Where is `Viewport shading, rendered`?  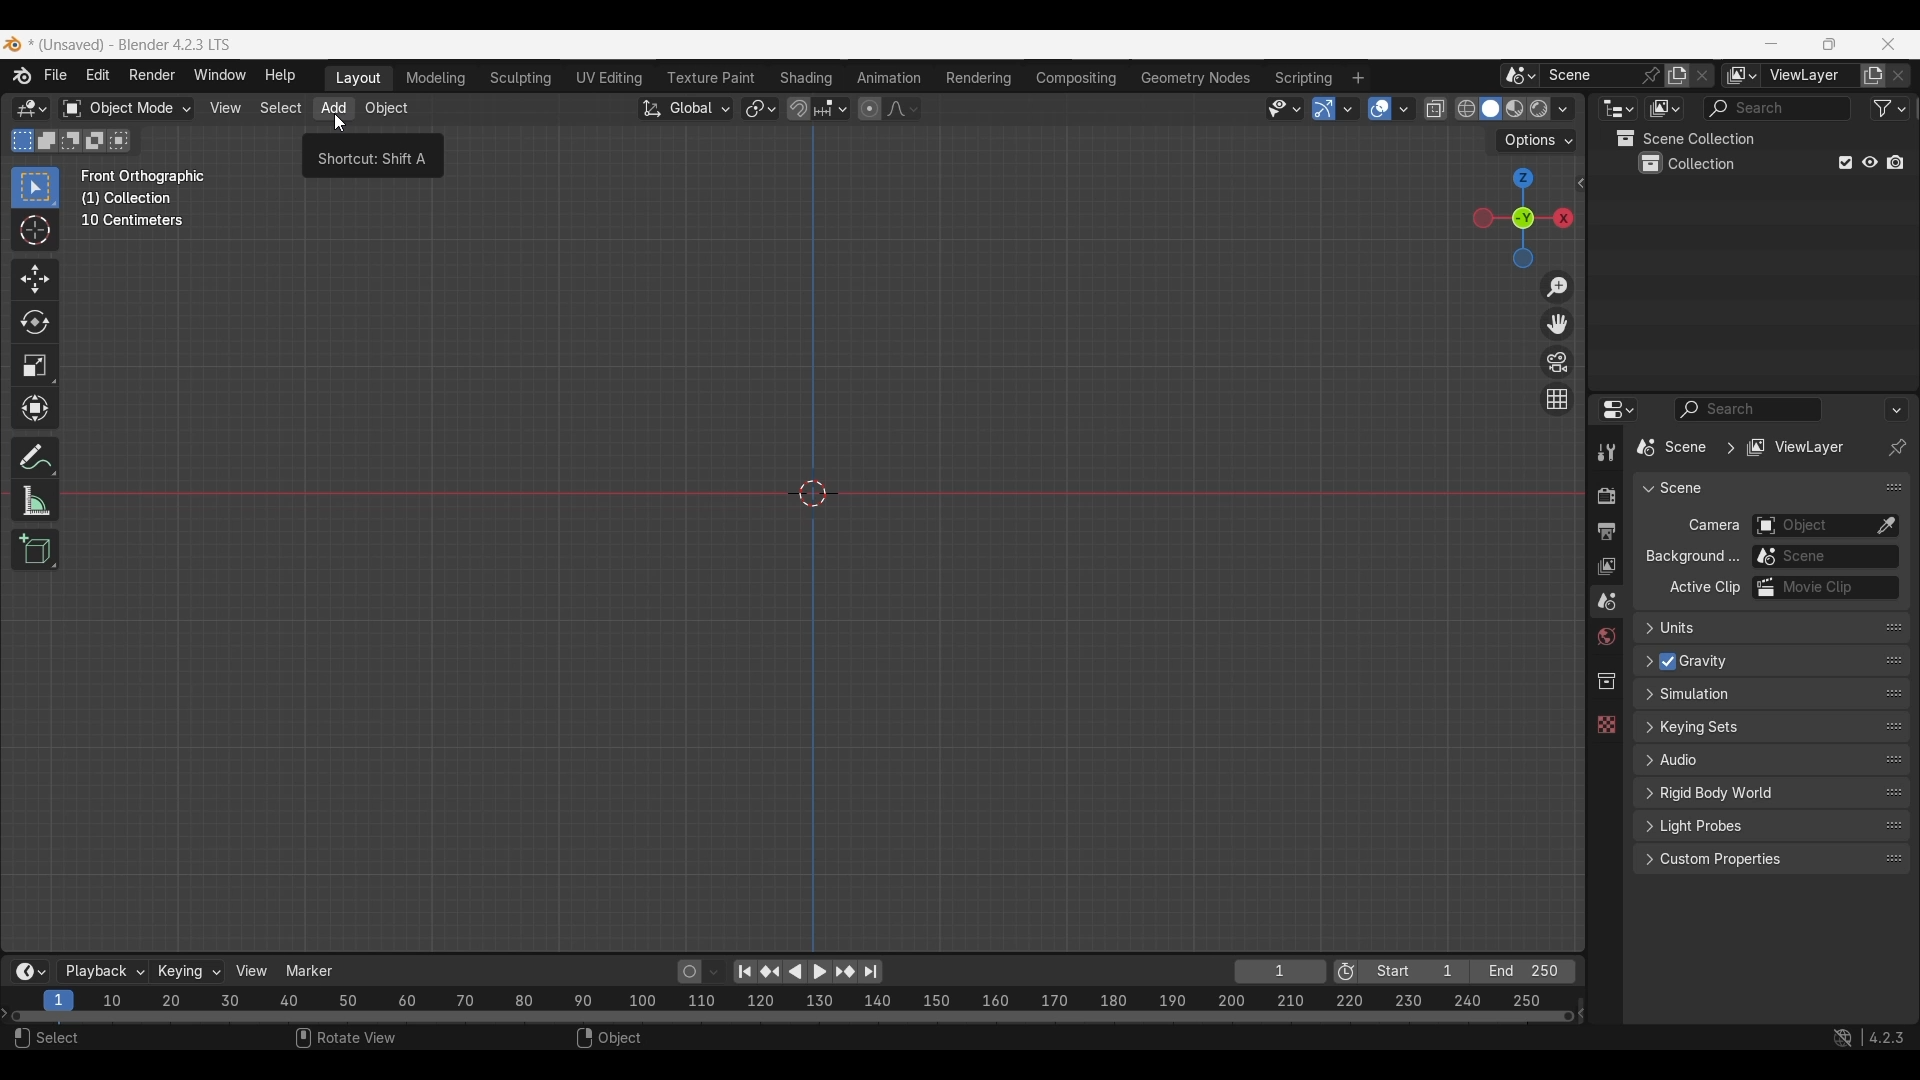 Viewport shading, rendered is located at coordinates (1538, 108).